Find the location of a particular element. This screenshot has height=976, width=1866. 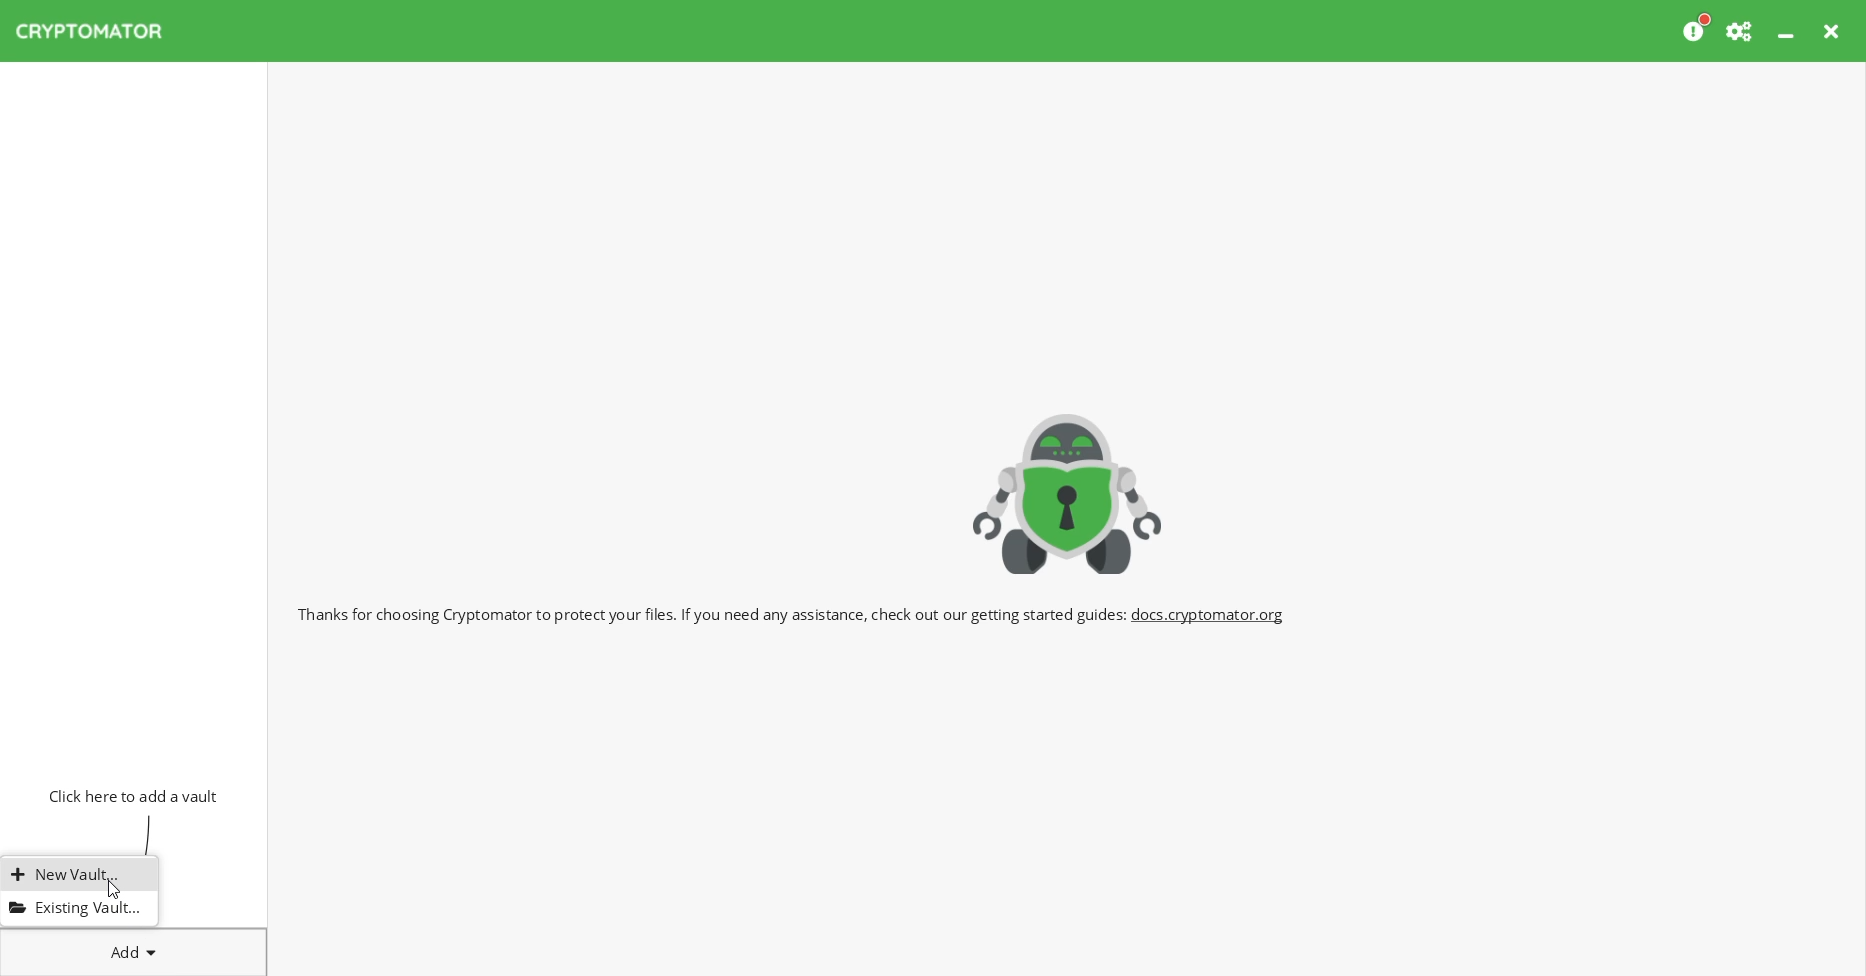

Thanks for choosing Cryptomator to protect your files. If you need assistance, check out our getting started guides. docs.cryptomator.org is located at coordinates (793, 612).